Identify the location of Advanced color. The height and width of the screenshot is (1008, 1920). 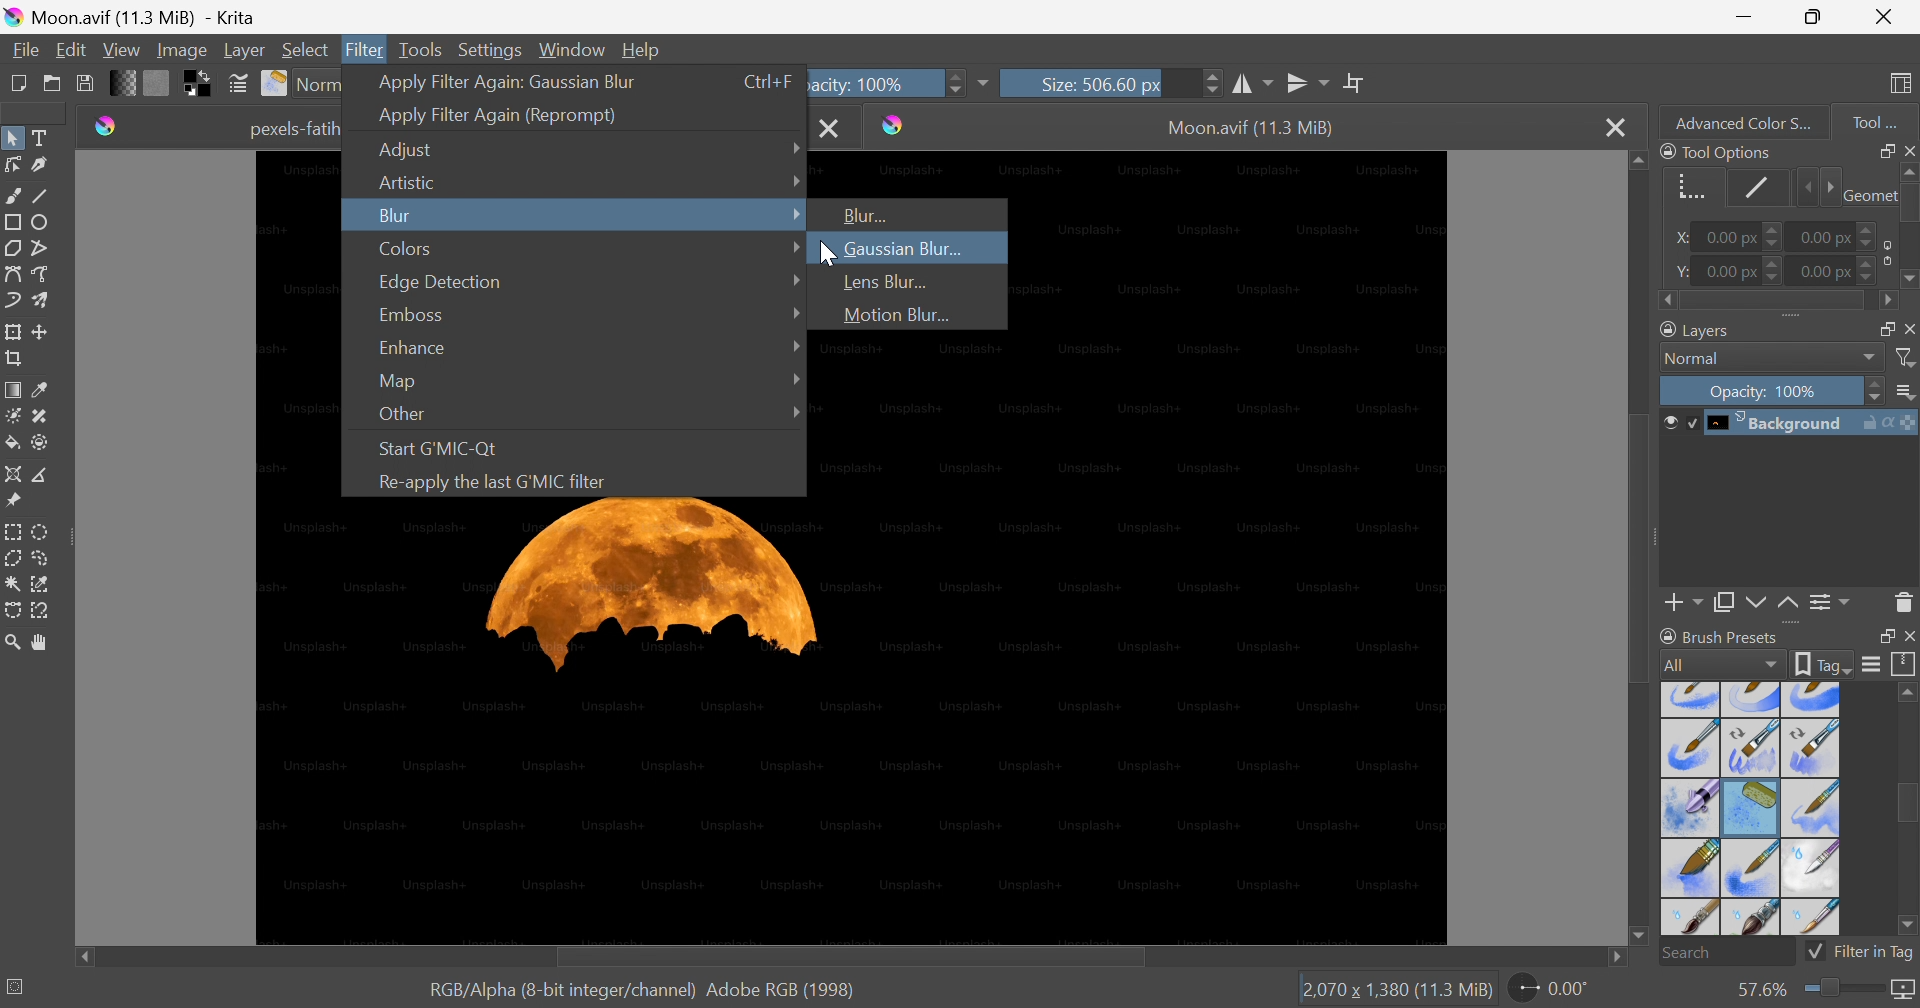
(1751, 121).